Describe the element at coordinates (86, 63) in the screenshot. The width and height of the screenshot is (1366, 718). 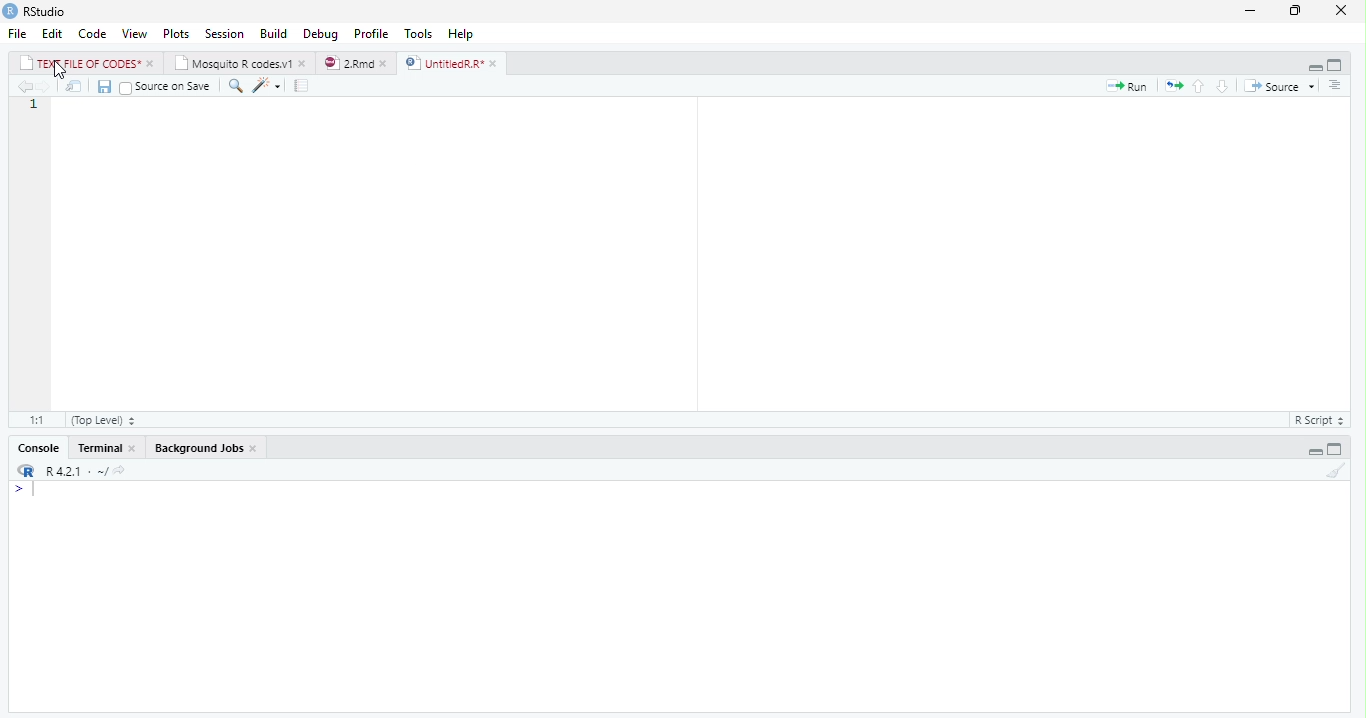
I see `TEXT FILE OF CODES*` at that location.